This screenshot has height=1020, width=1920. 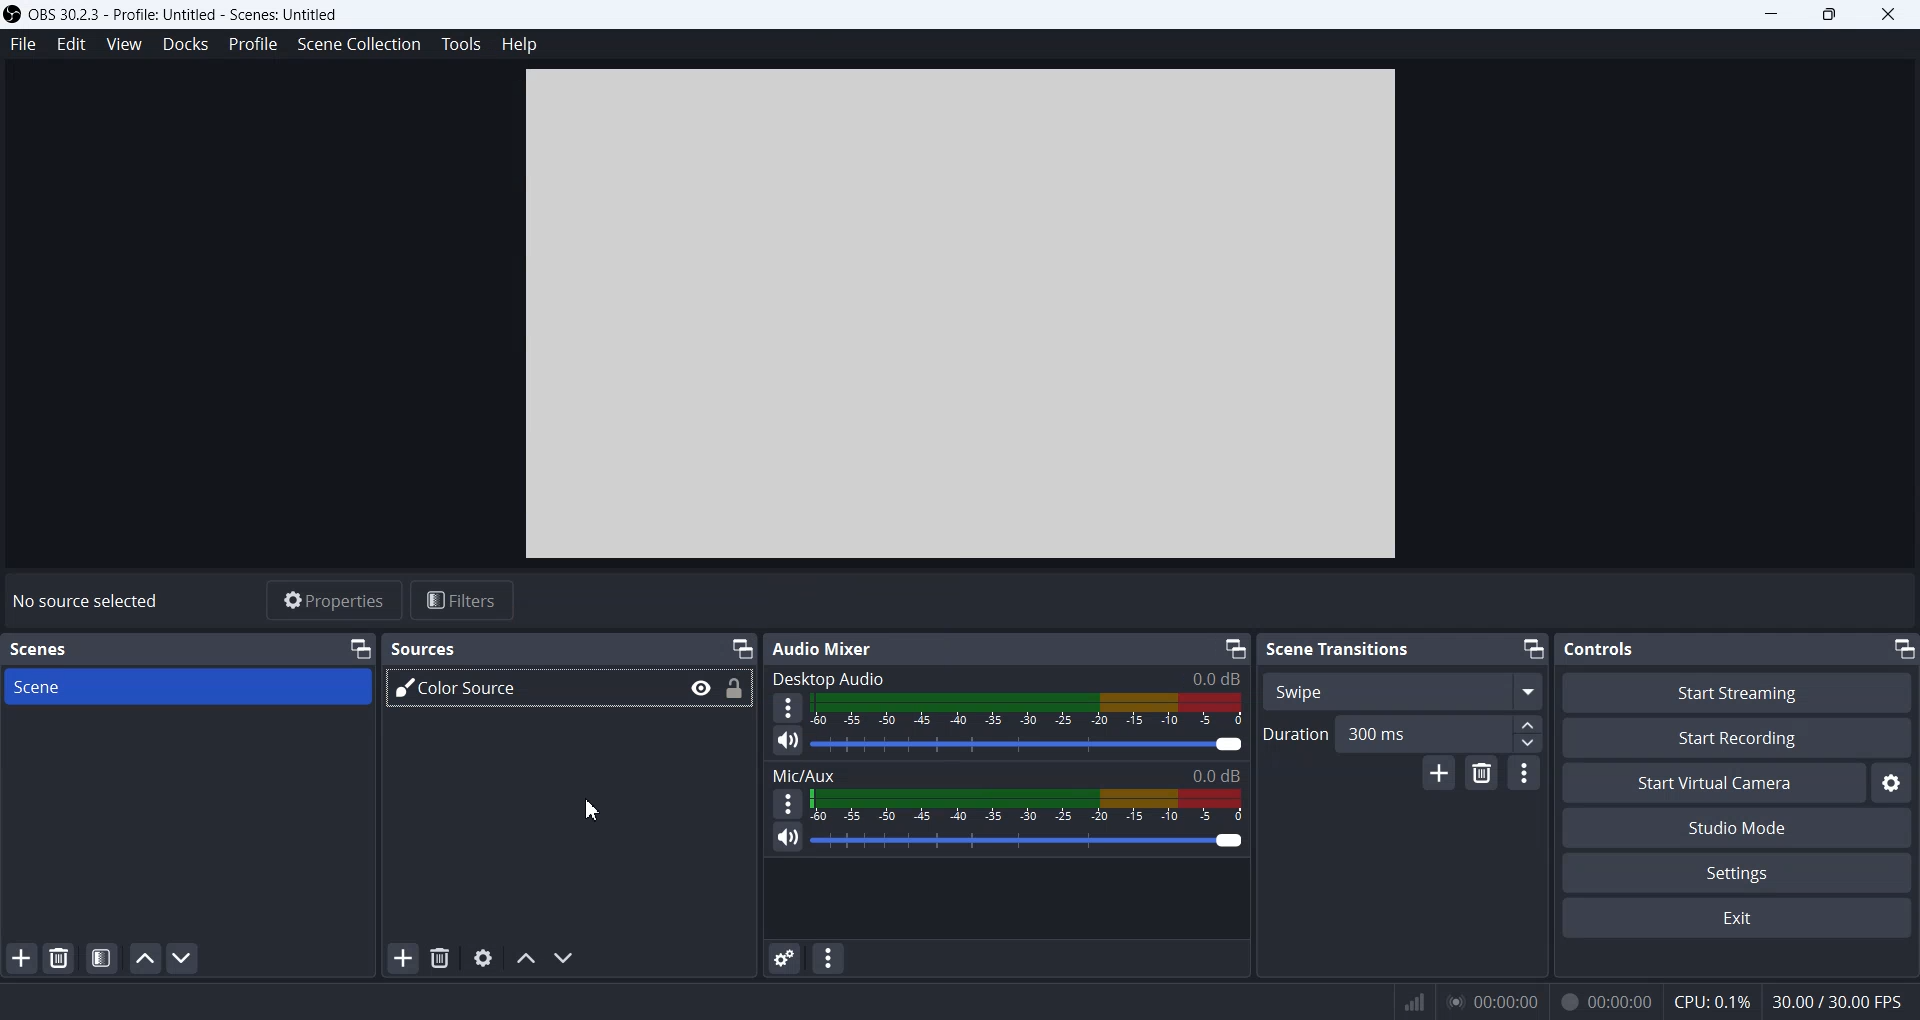 What do you see at coordinates (180, 13) in the screenshot?
I see `) OBS 30.2.3 - Profile: Untitled - Scenes: Untitled` at bounding box center [180, 13].